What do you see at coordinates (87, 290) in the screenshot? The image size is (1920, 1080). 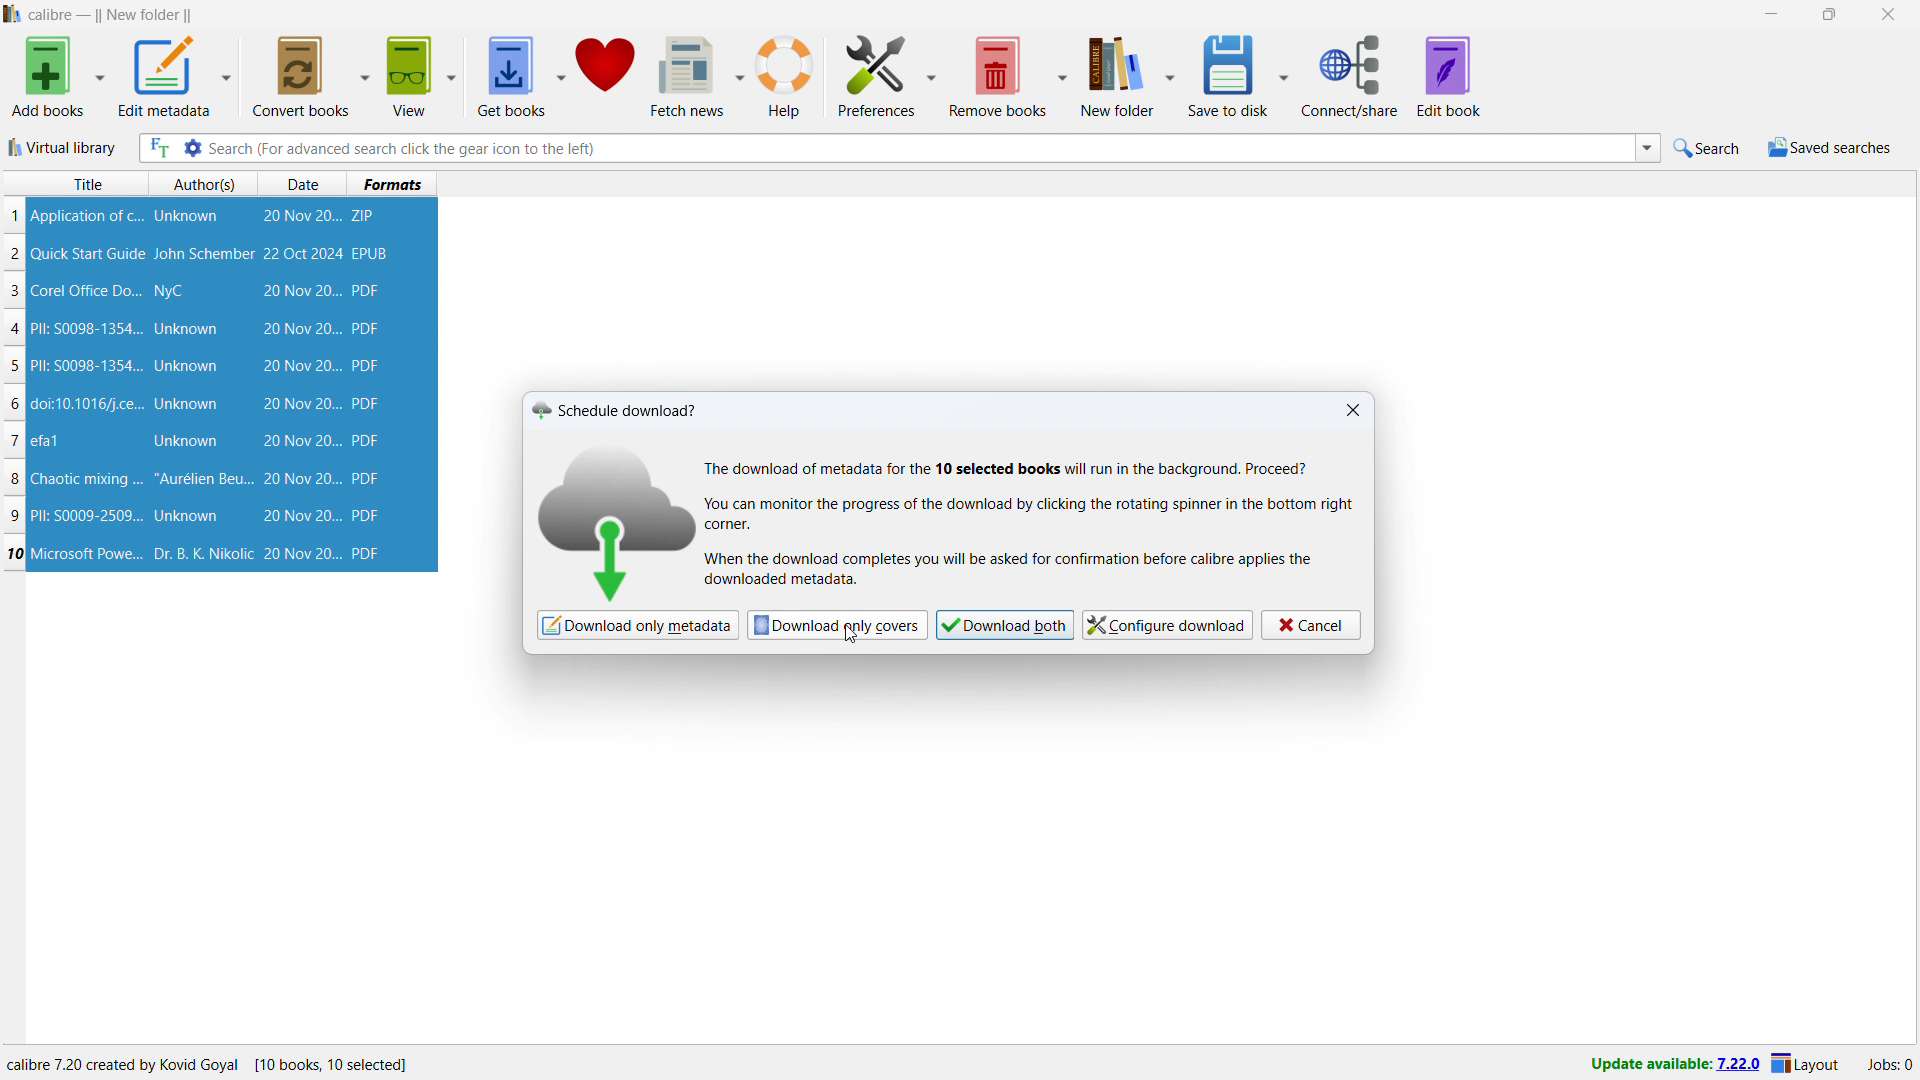 I see `Corel Office Do...` at bounding box center [87, 290].